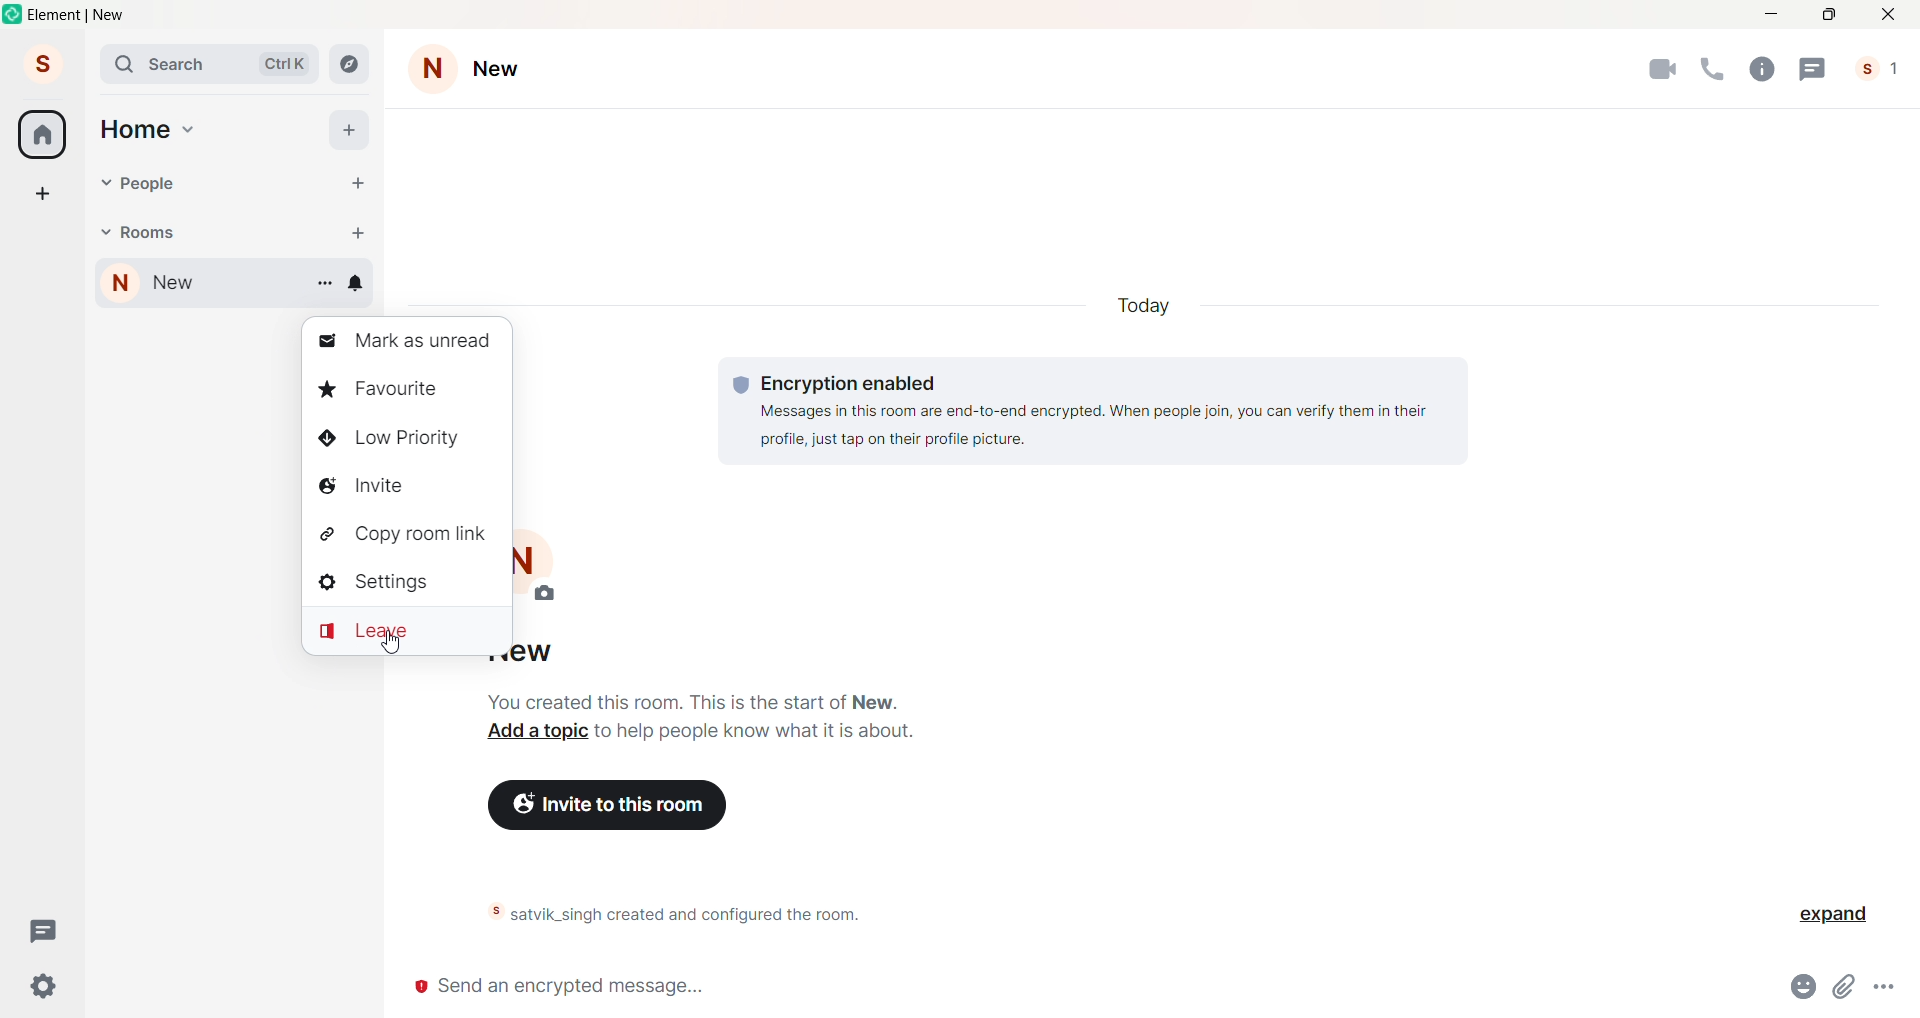 The width and height of the screenshot is (1920, 1018). I want to click on Expand, so click(1824, 916).